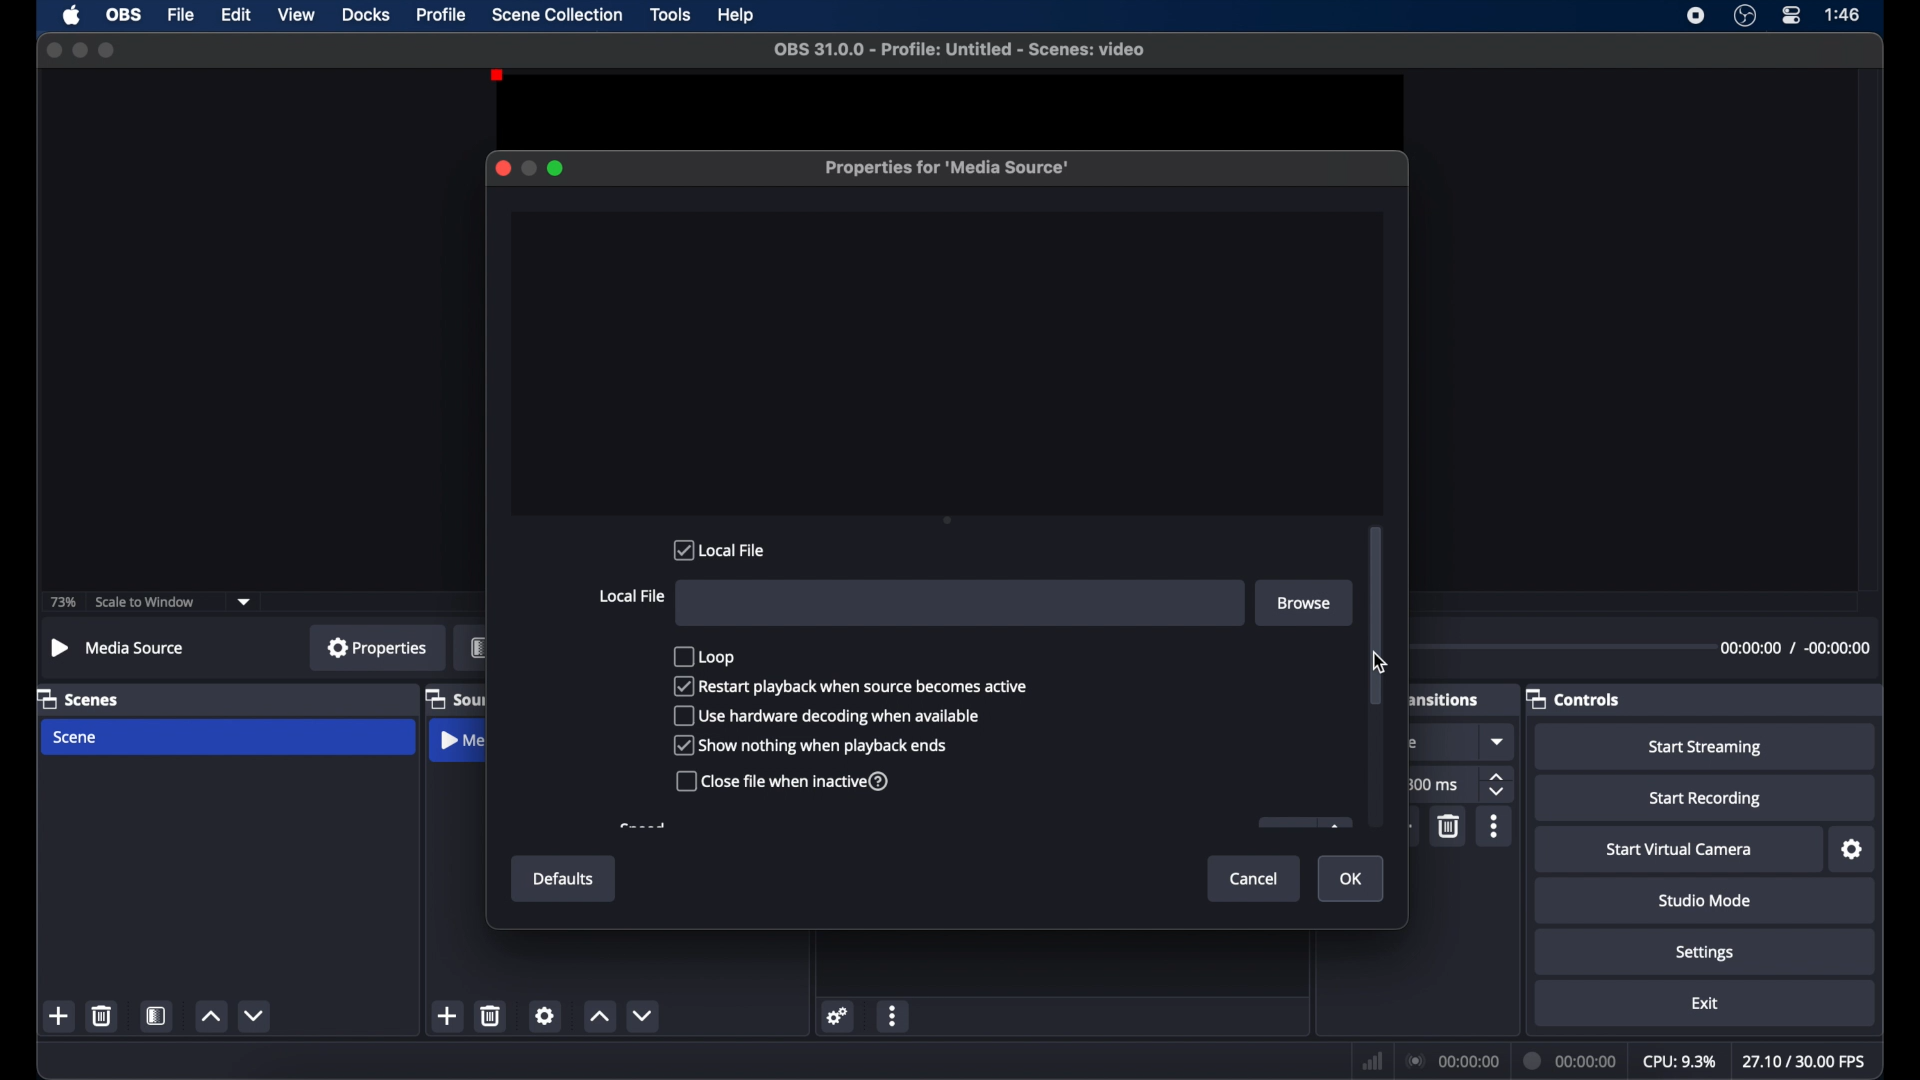  What do you see at coordinates (1806, 1061) in the screenshot?
I see `fps` at bounding box center [1806, 1061].